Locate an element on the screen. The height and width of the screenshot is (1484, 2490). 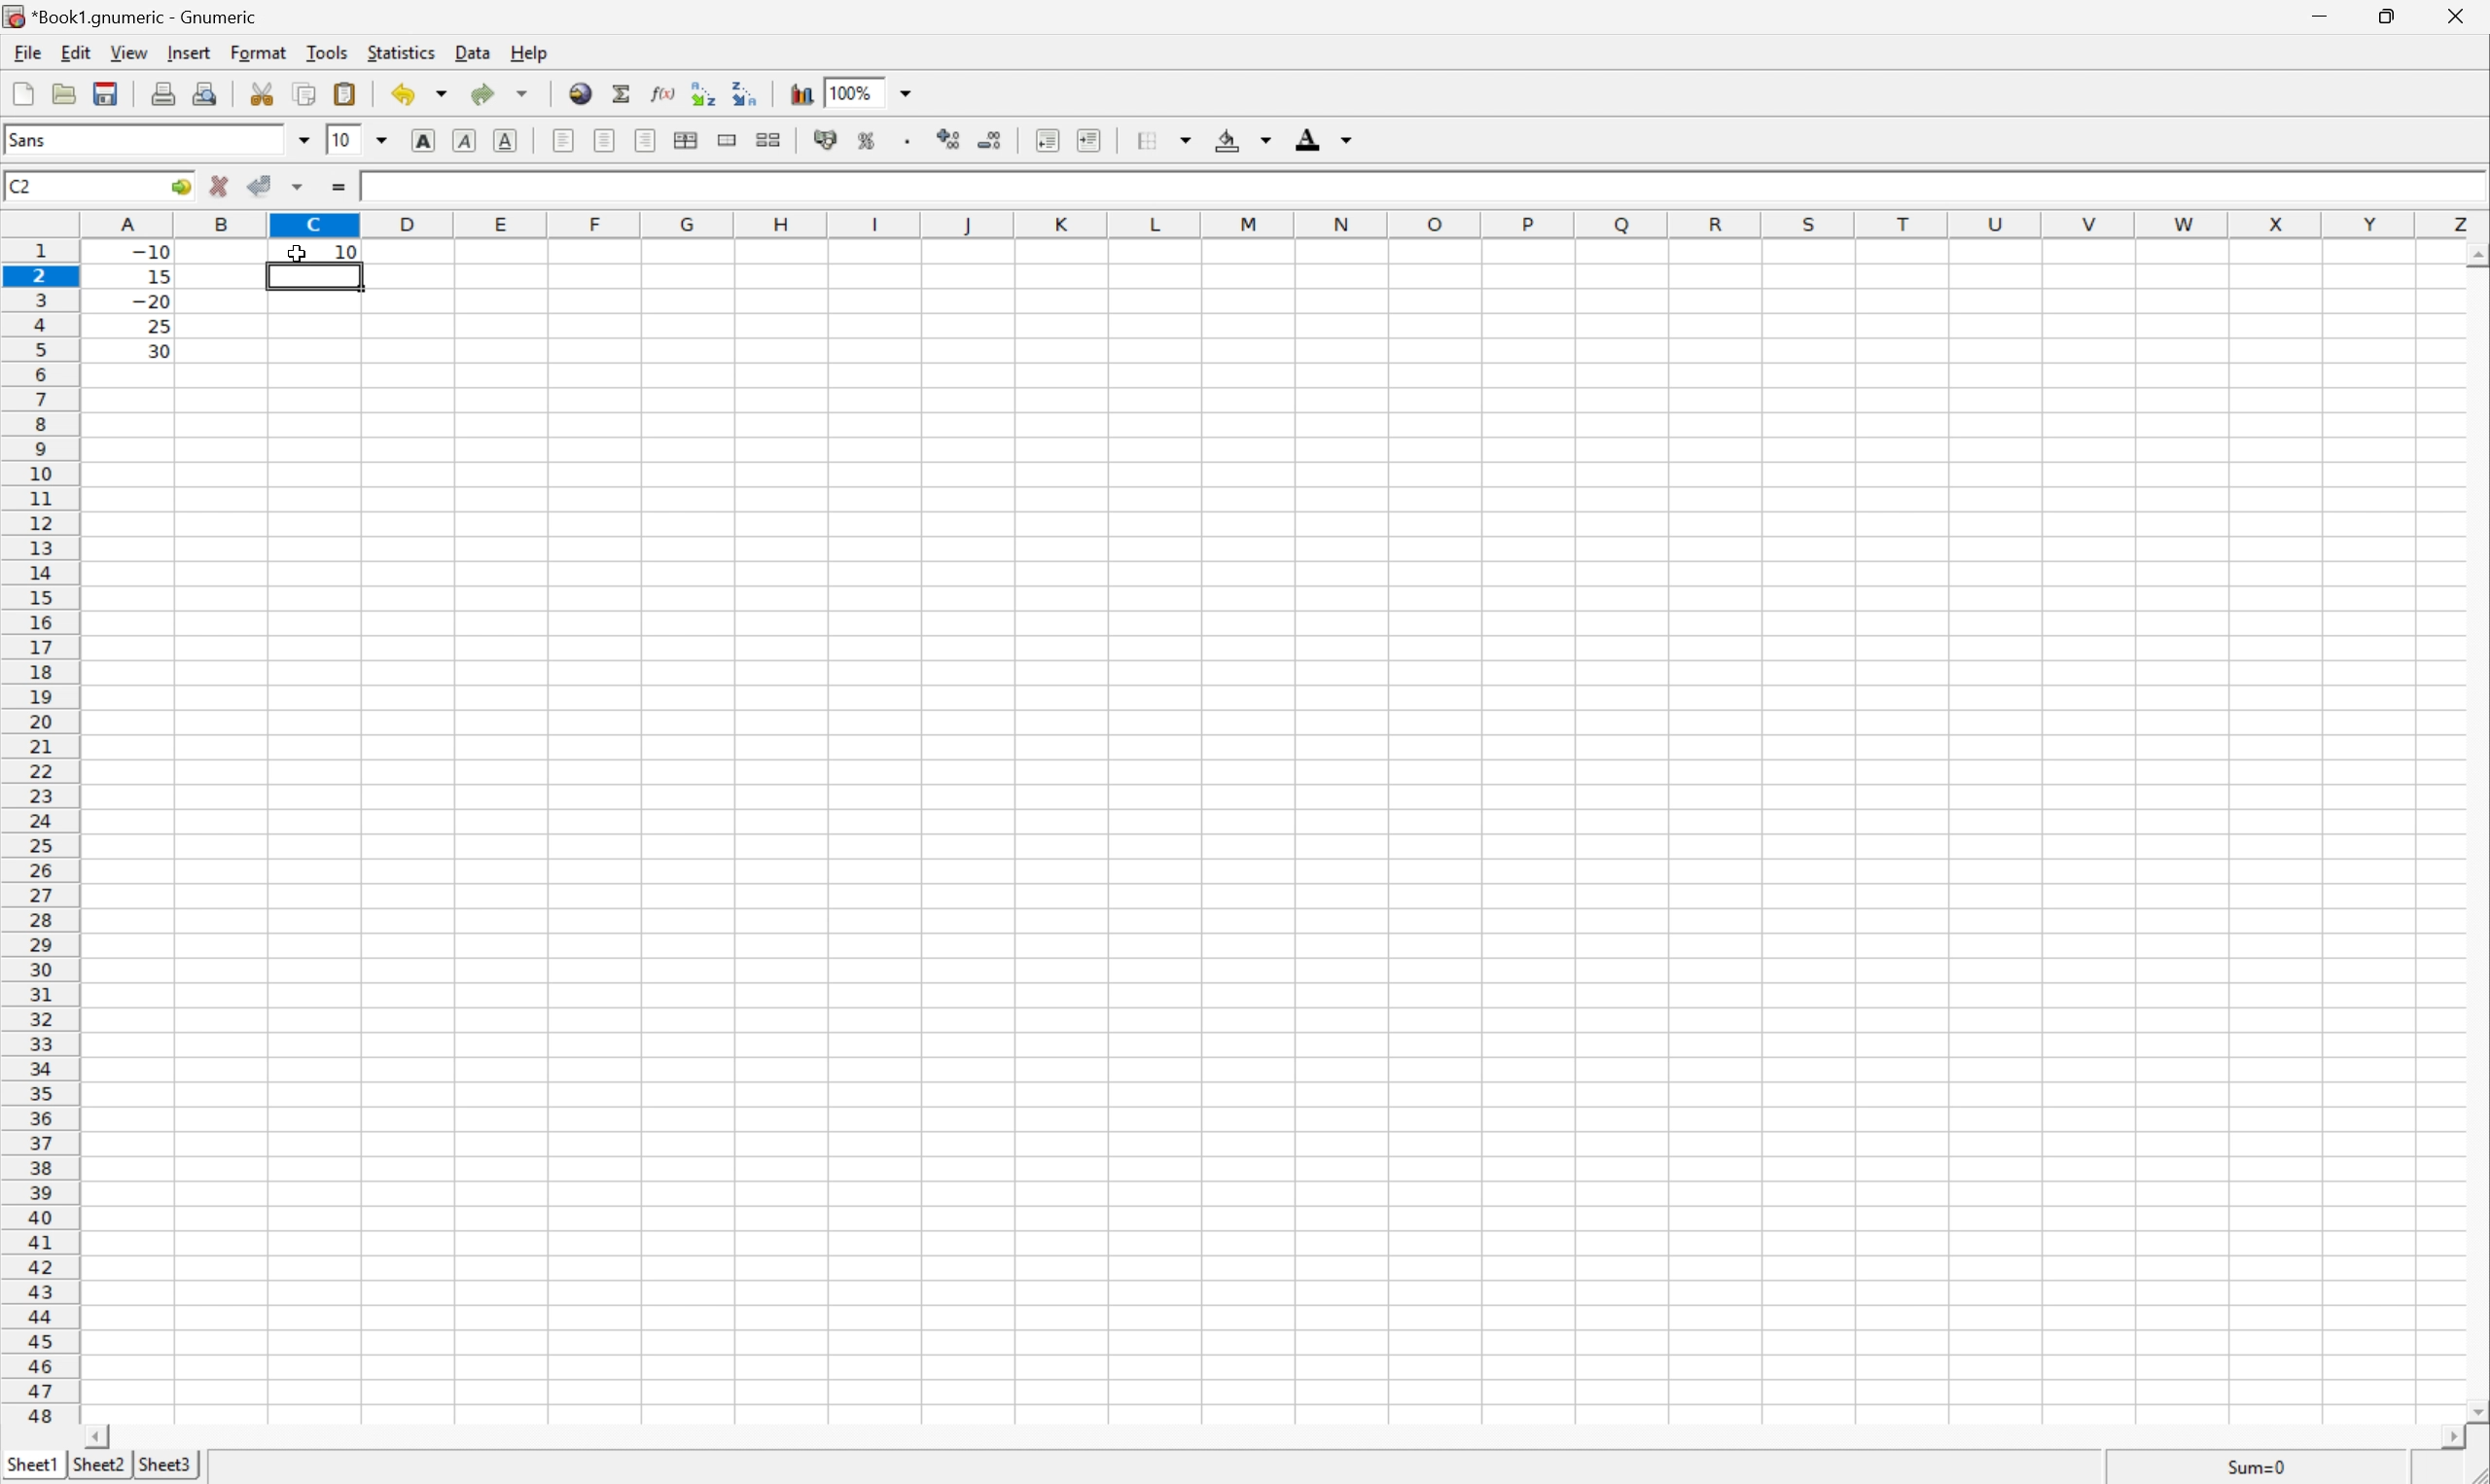
Accept change in multiple cells is located at coordinates (302, 187).